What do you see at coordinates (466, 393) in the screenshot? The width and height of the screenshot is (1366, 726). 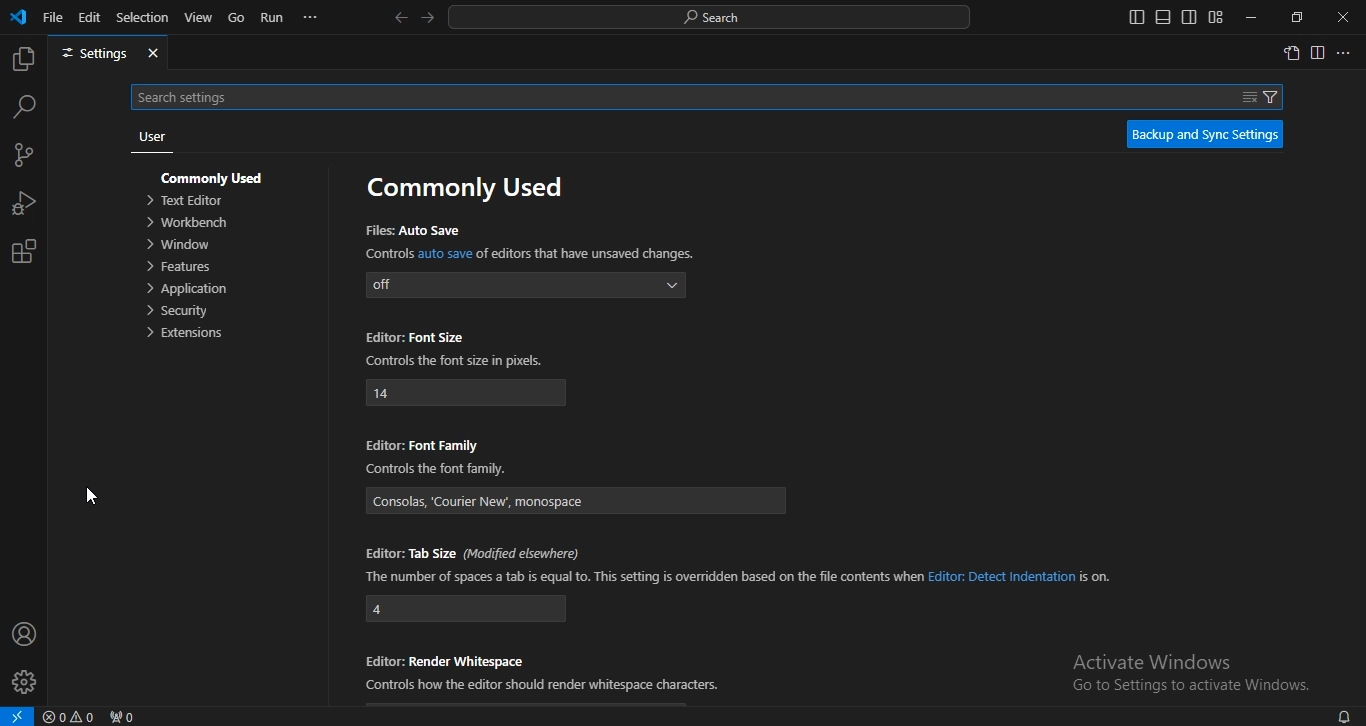 I see `14` at bounding box center [466, 393].